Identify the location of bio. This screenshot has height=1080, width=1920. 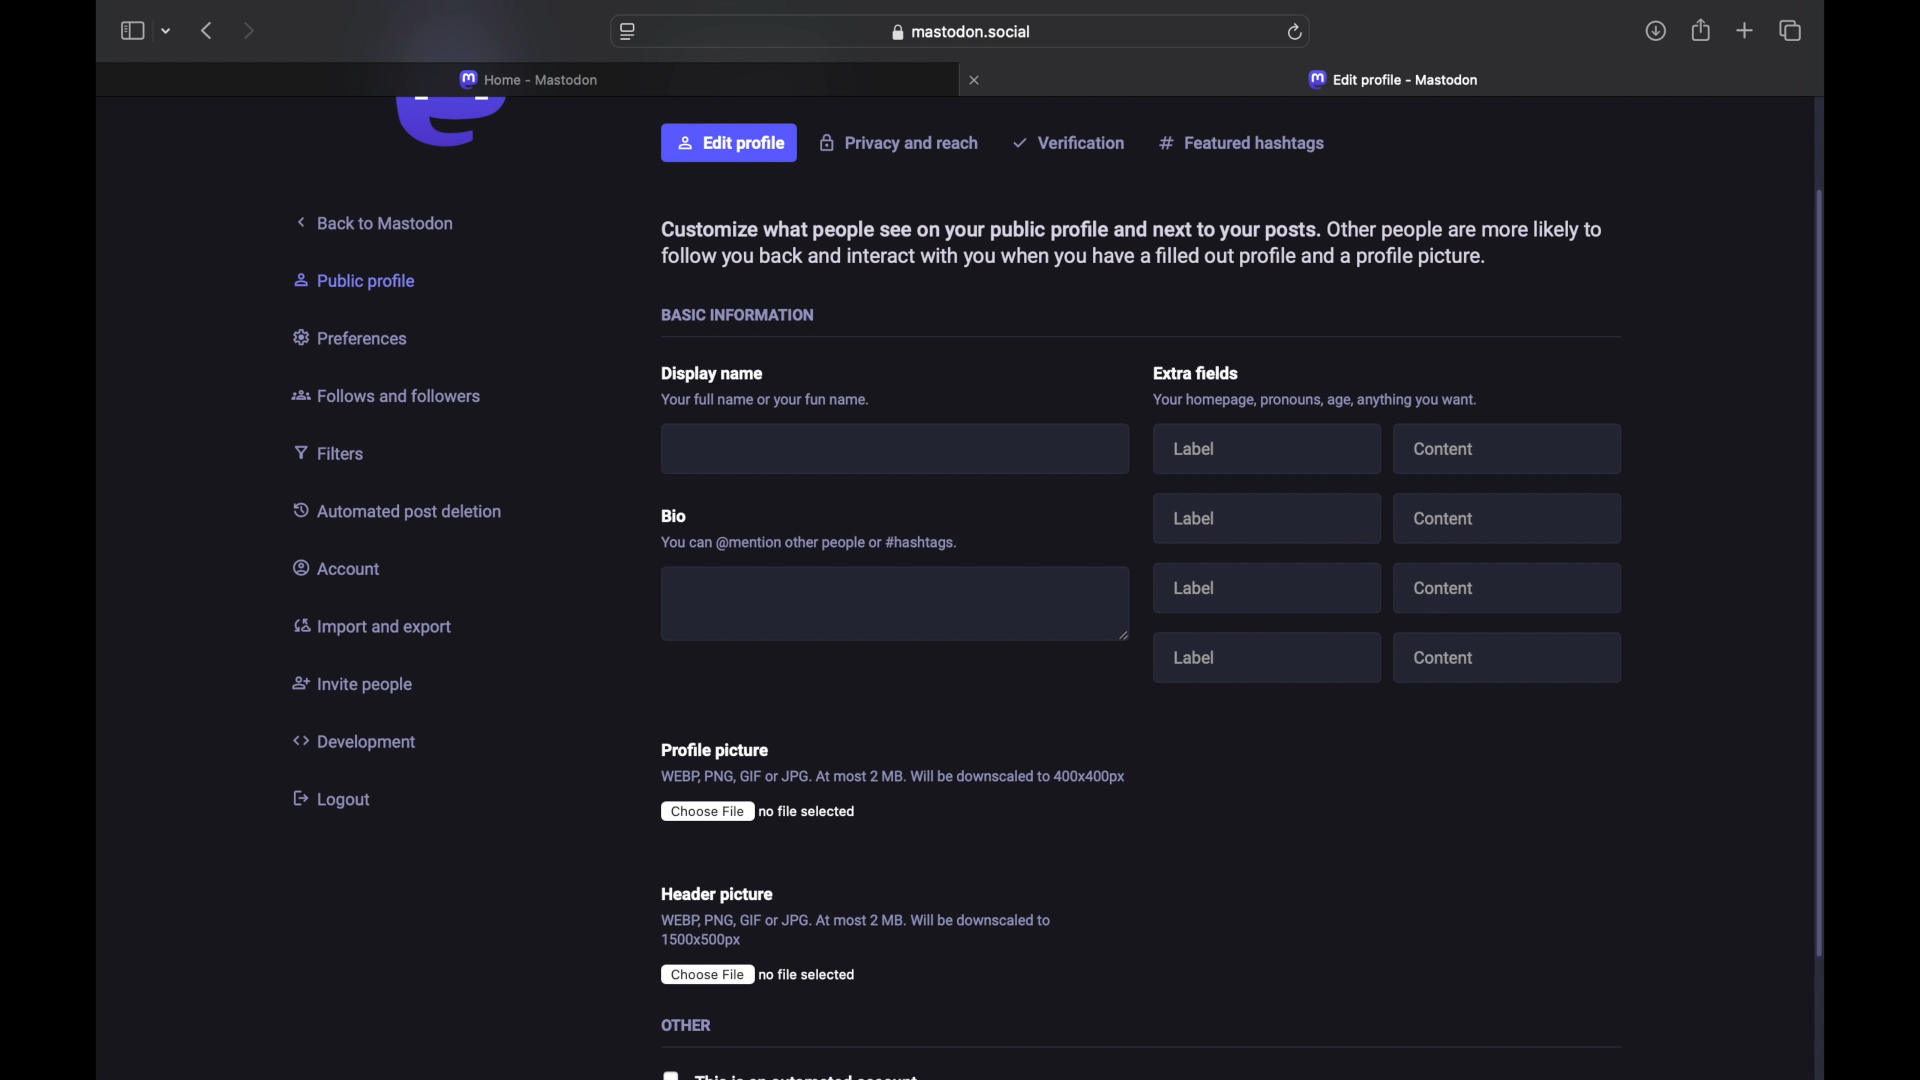
(677, 514).